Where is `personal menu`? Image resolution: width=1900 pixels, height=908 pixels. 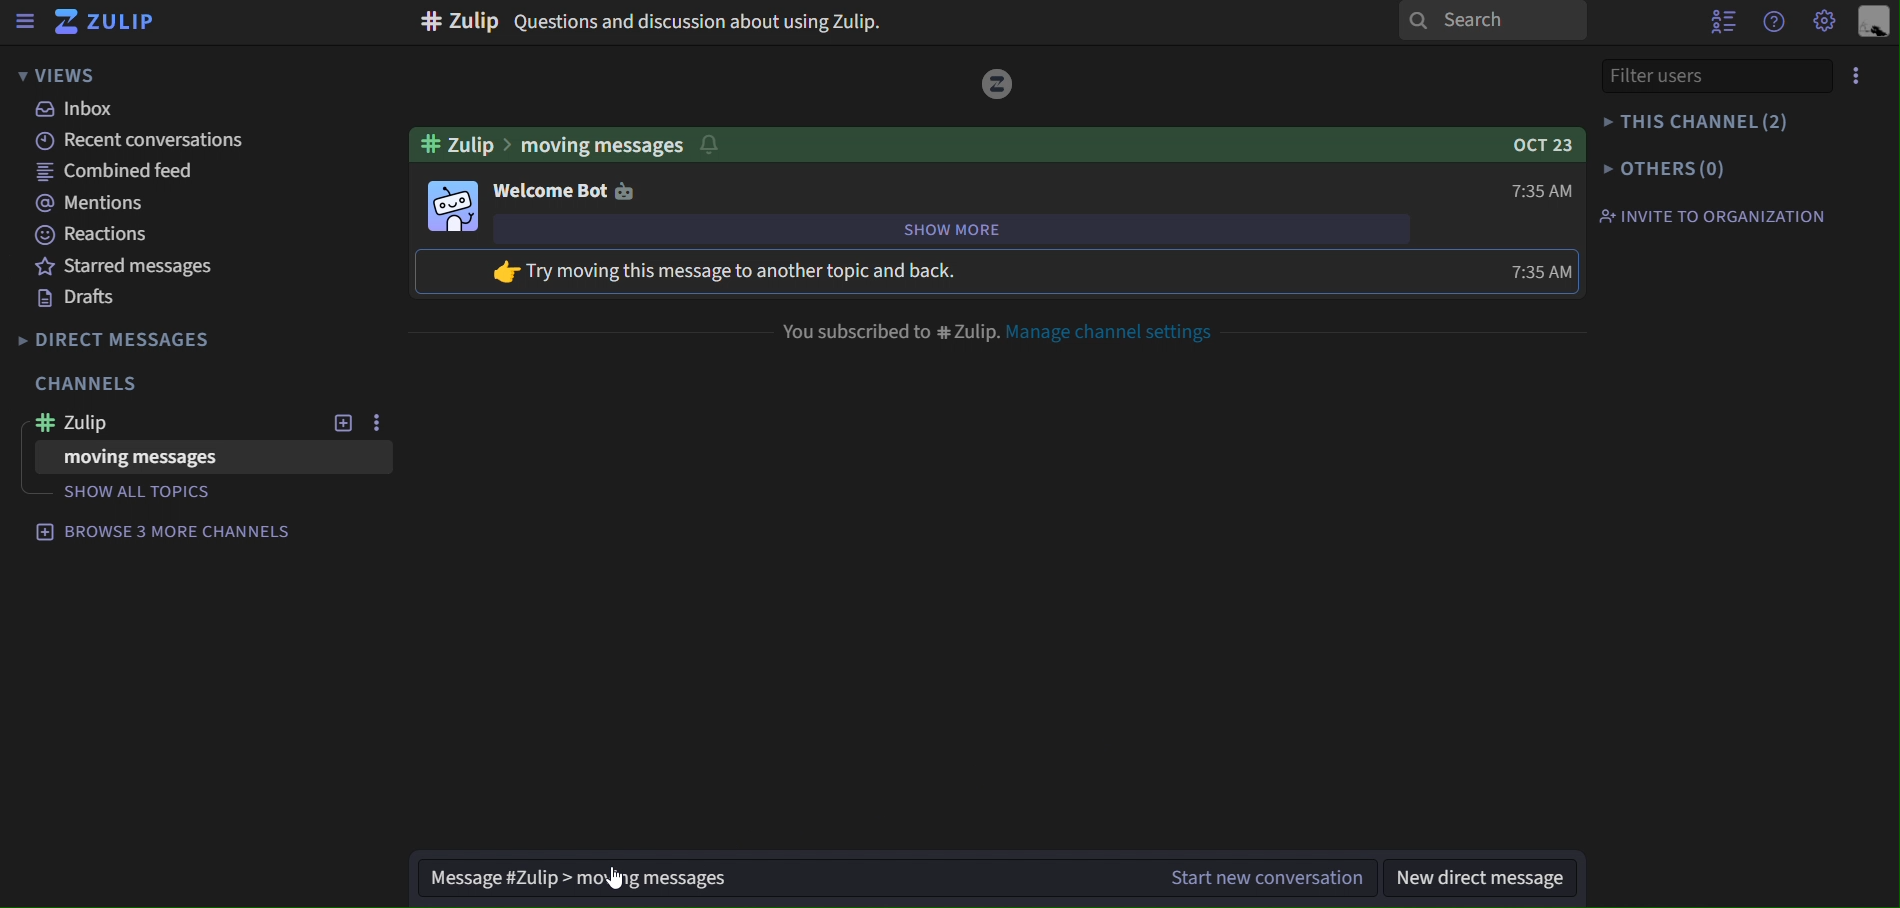 personal menu is located at coordinates (1870, 24).